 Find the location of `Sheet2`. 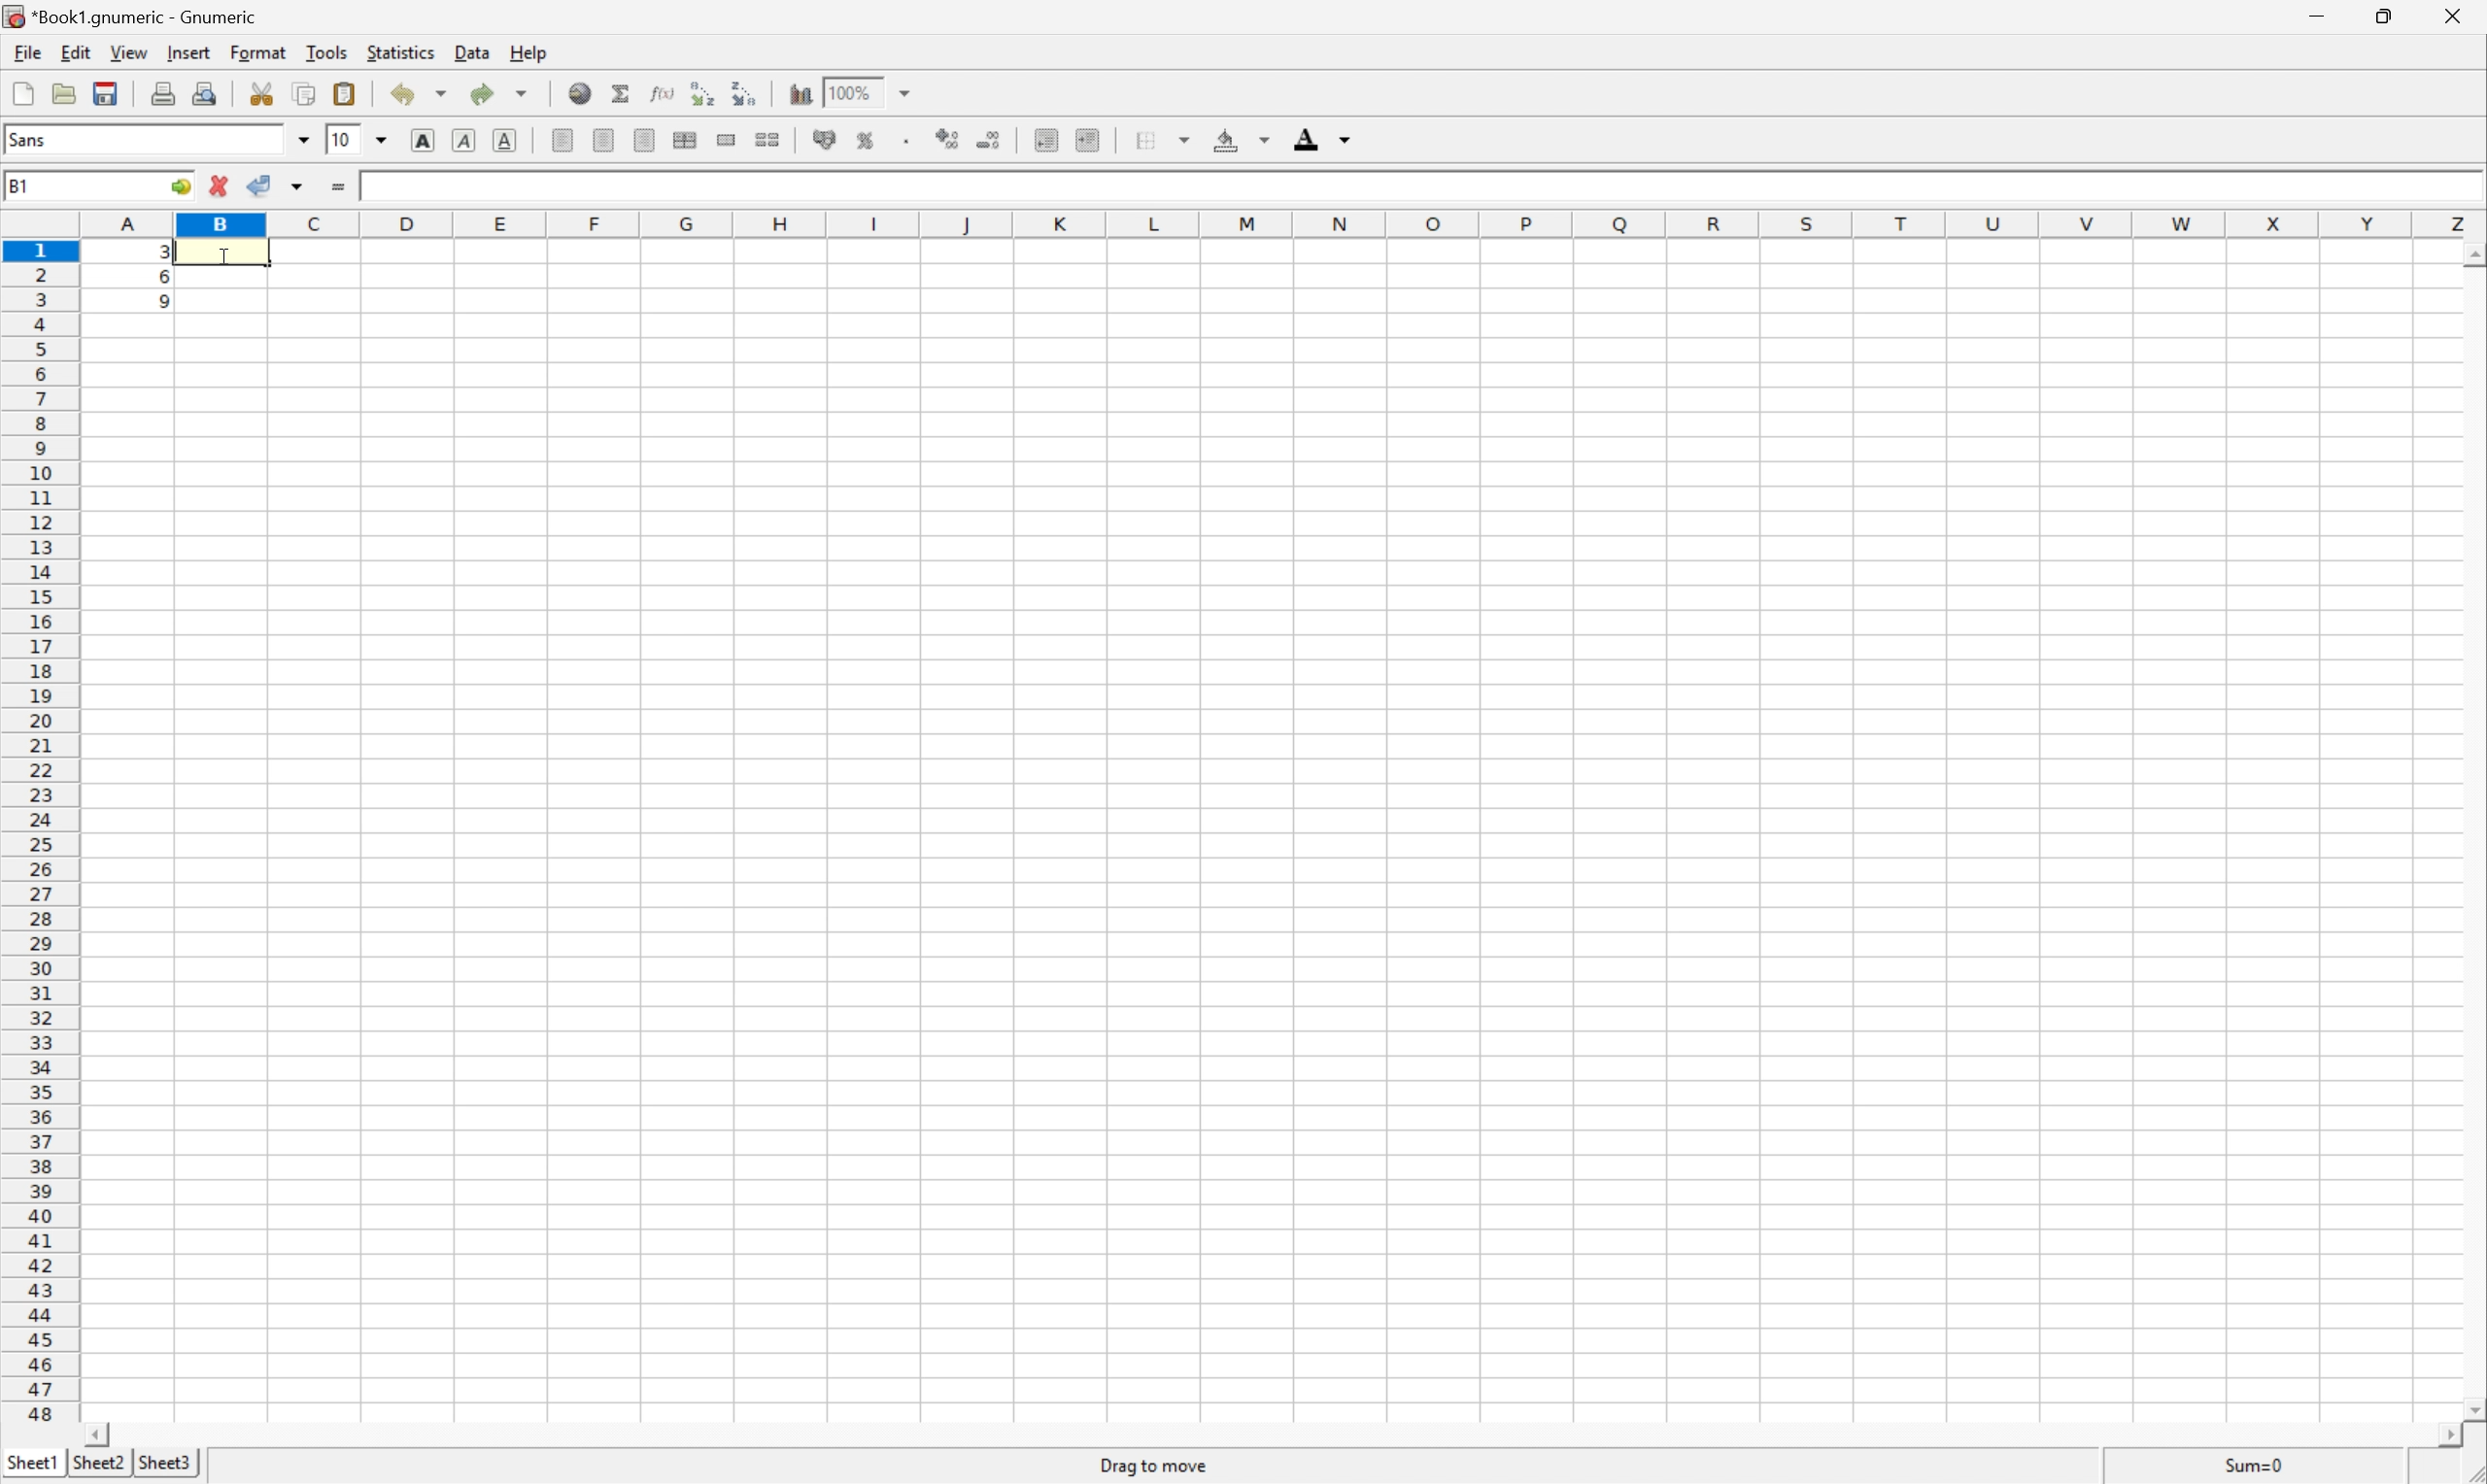

Sheet2 is located at coordinates (98, 1462).